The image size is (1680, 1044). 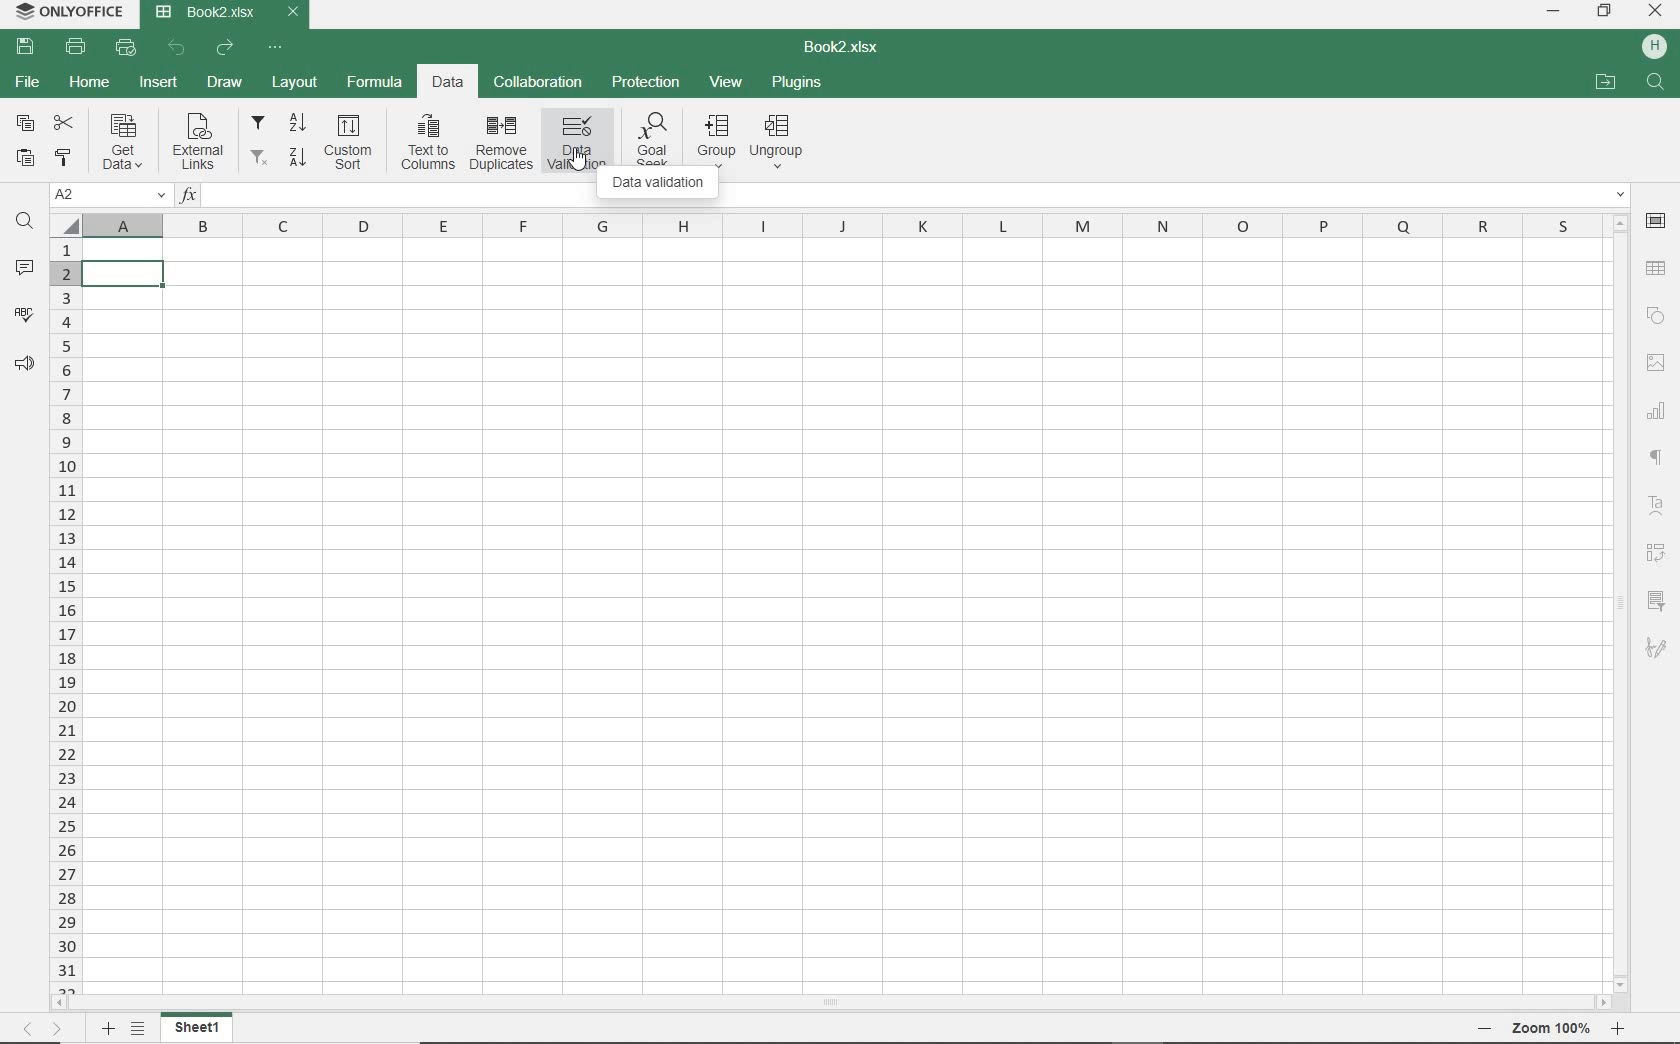 What do you see at coordinates (660, 184) in the screenshot?
I see `data validation` at bounding box center [660, 184].